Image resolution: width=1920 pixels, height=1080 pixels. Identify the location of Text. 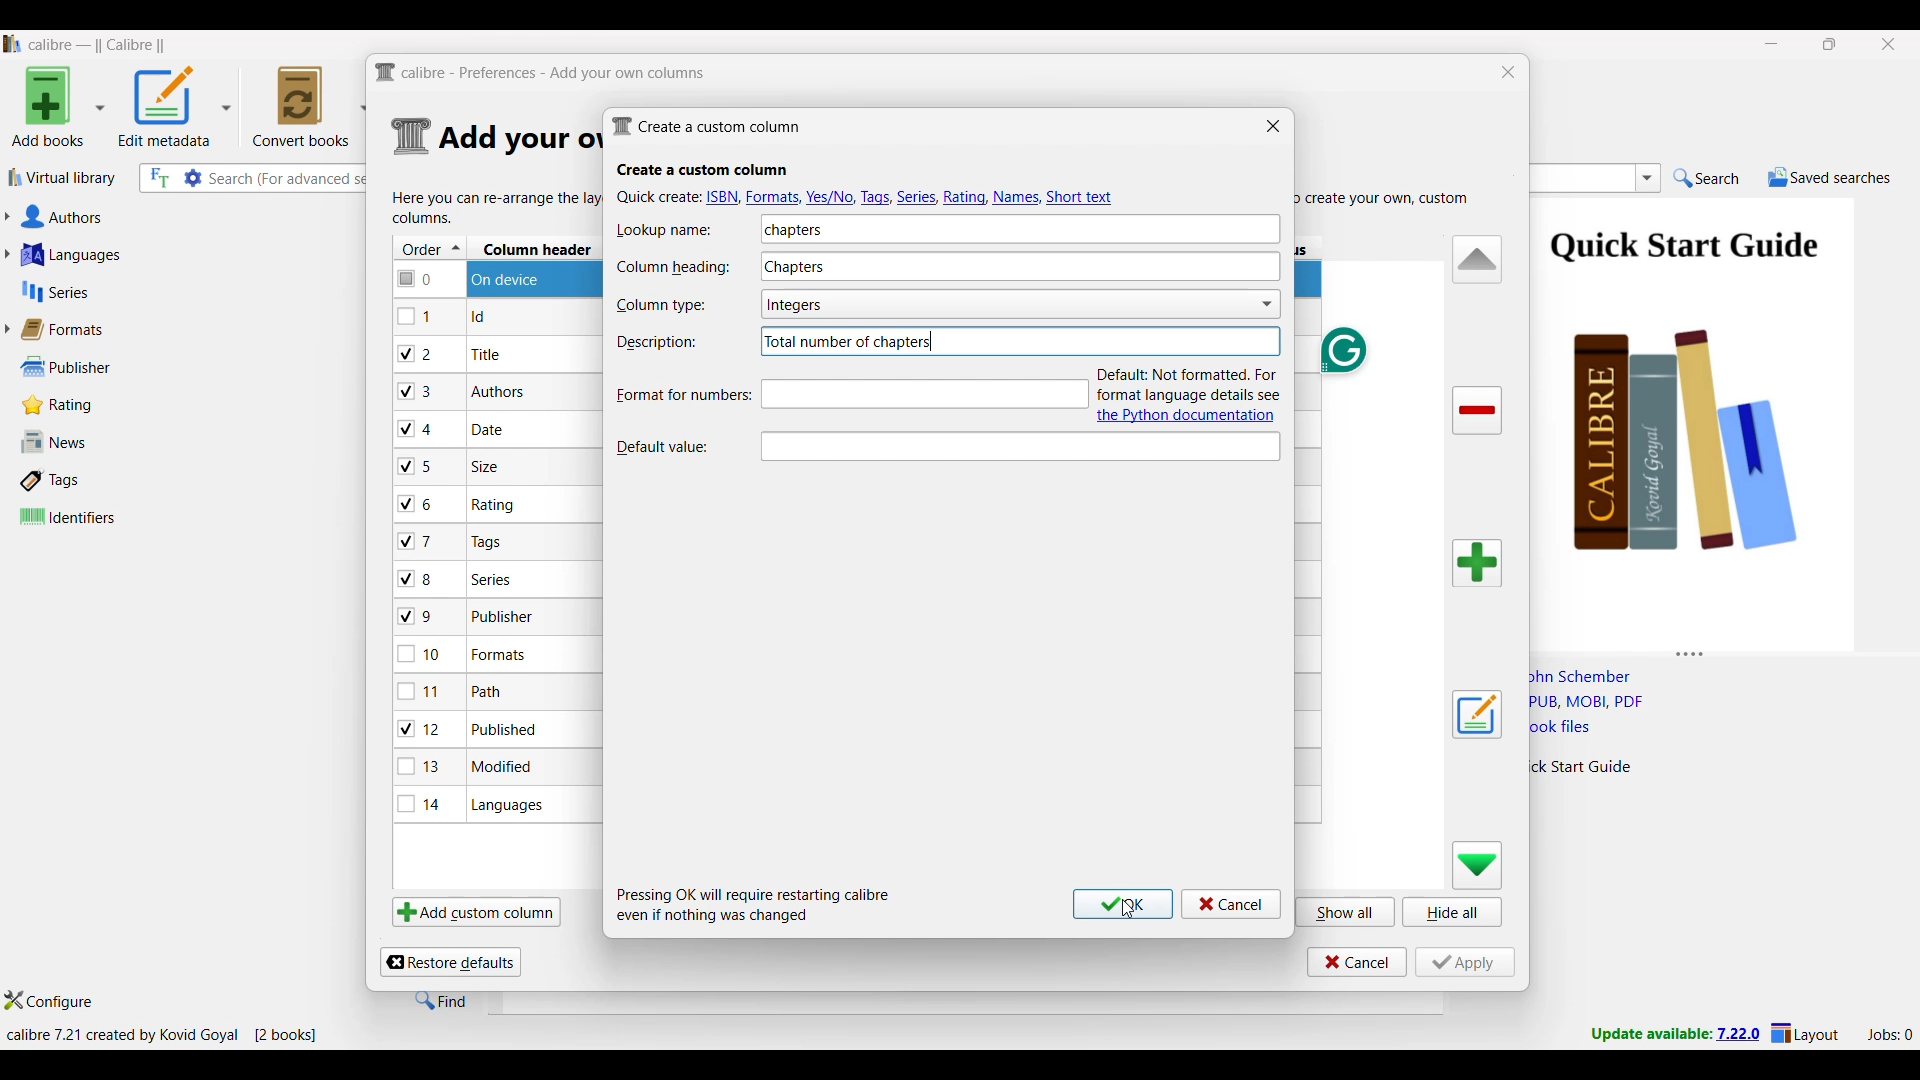
(849, 342).